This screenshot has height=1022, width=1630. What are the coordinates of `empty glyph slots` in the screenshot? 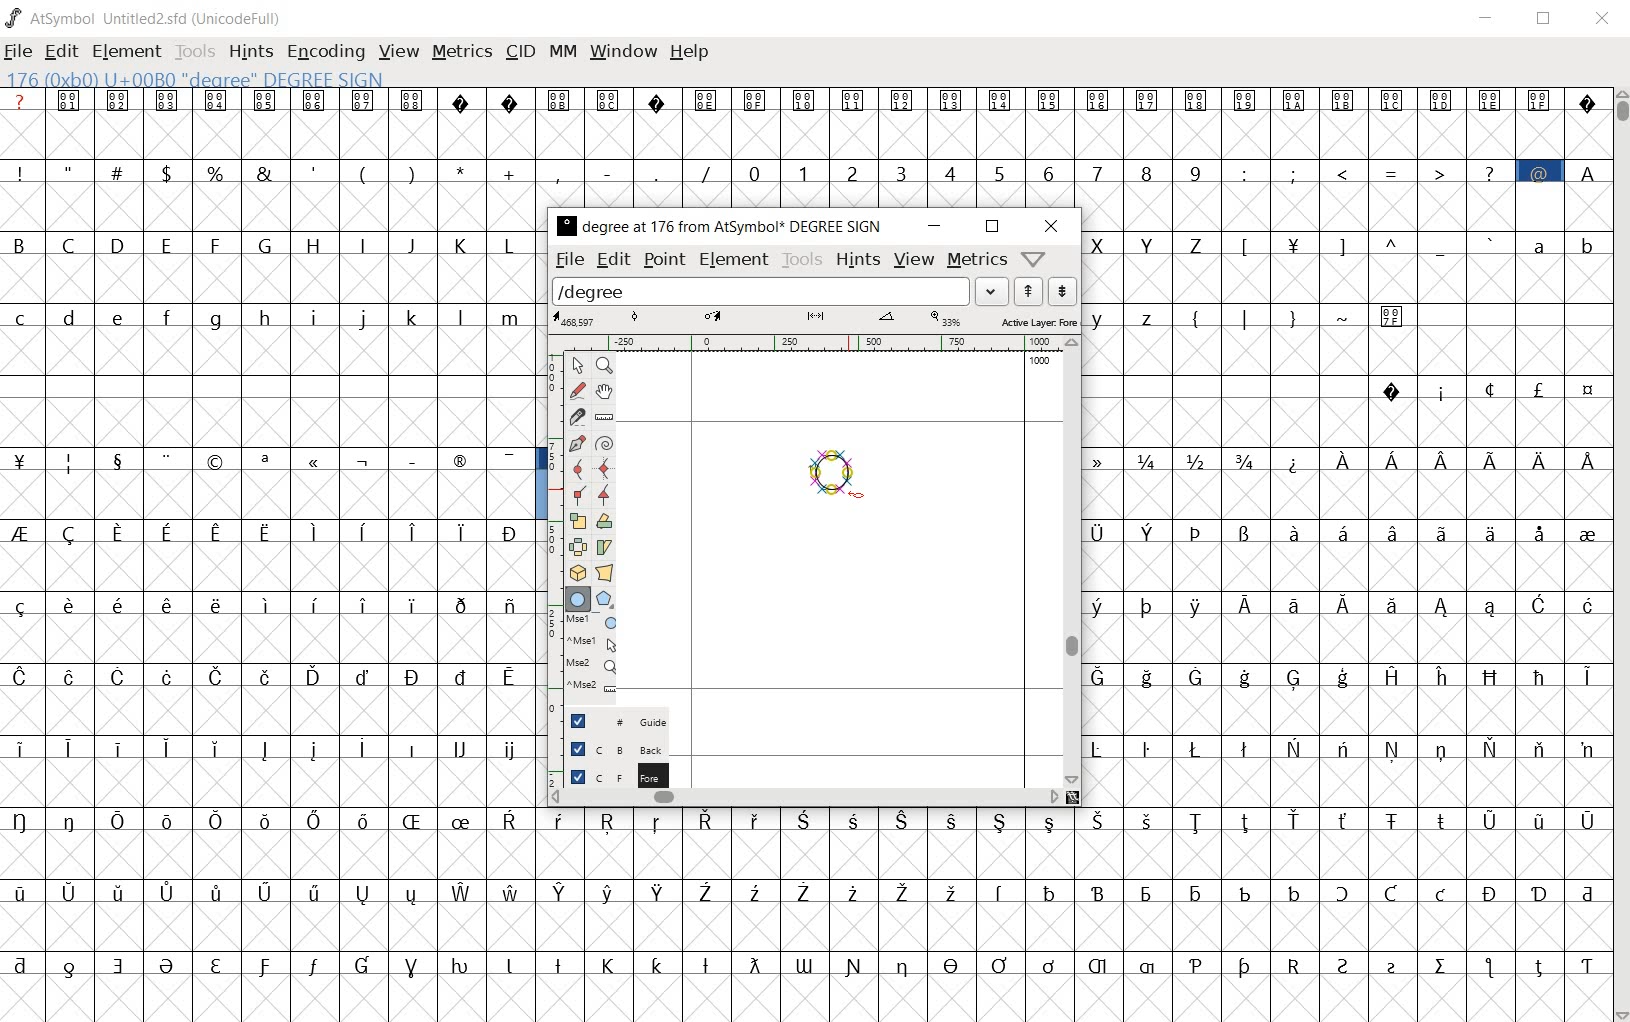 It's located at (1072, 856).